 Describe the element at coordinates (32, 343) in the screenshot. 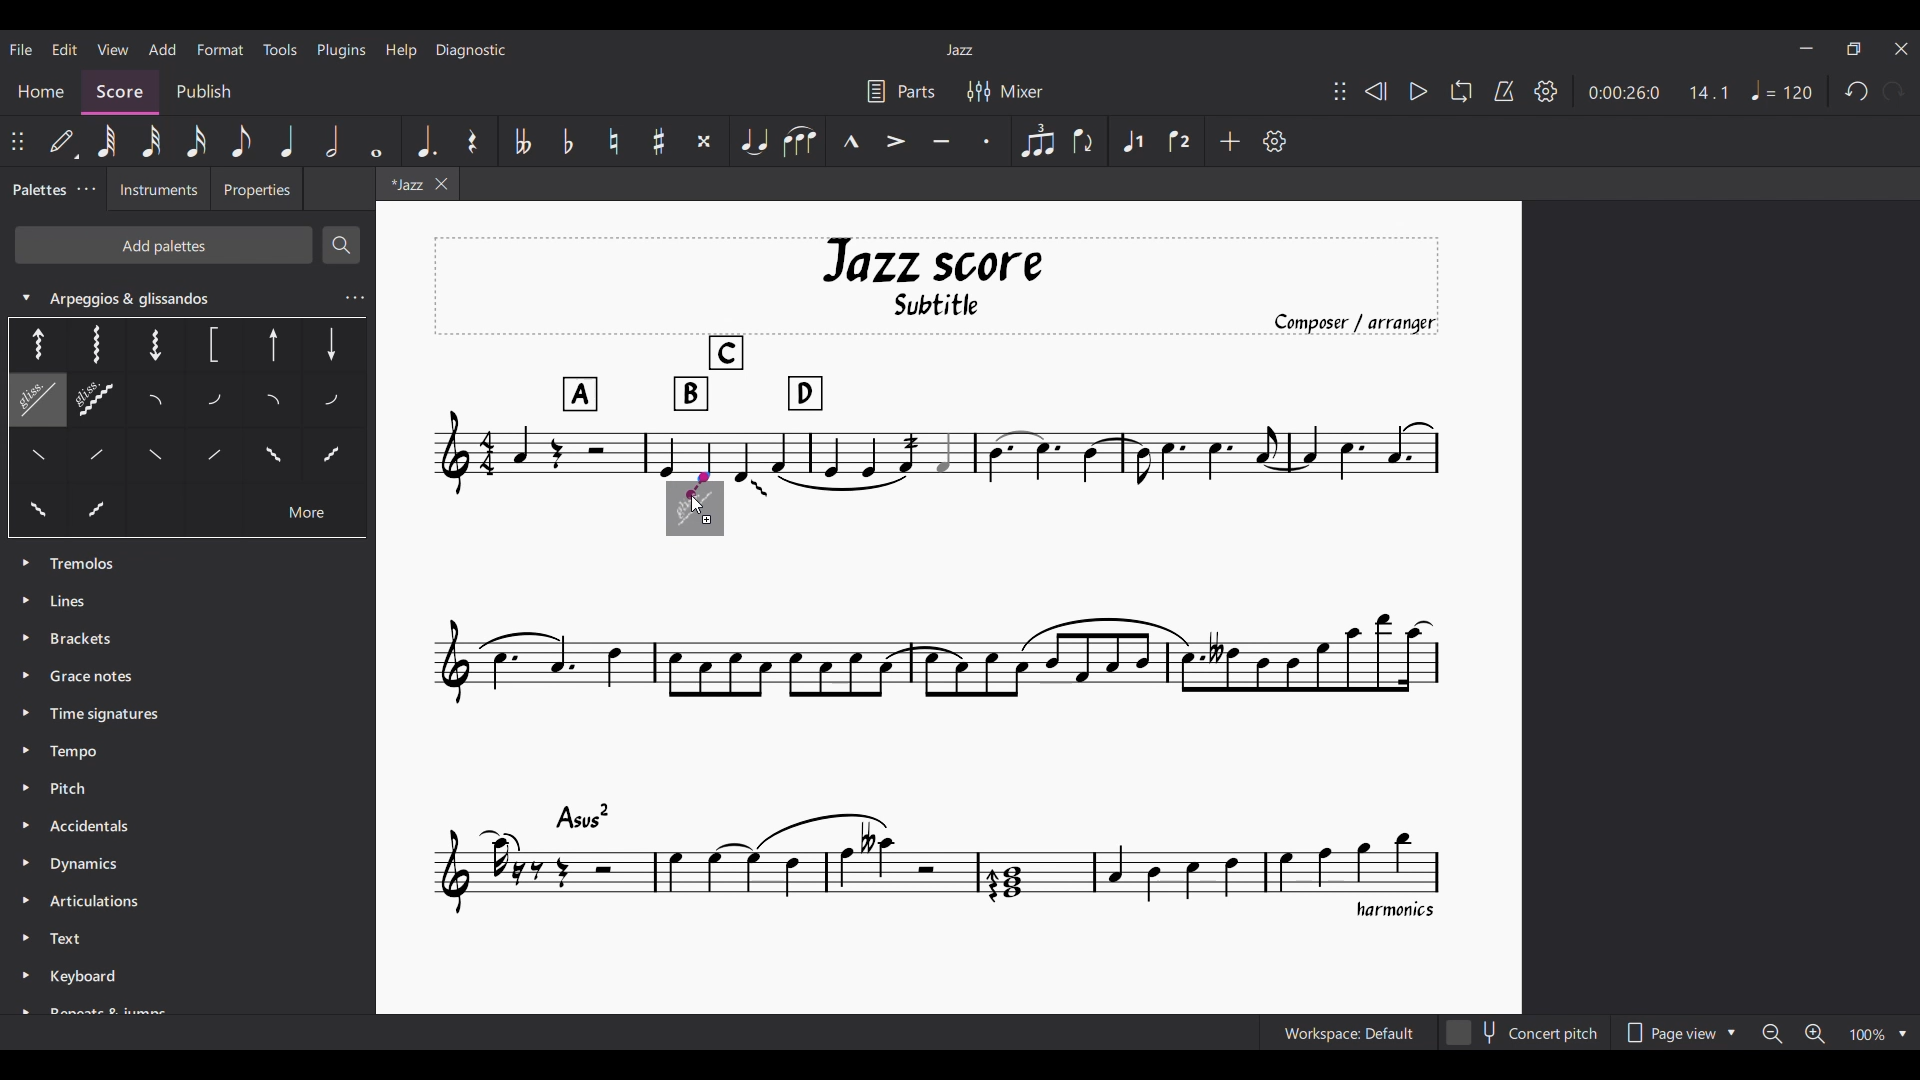

I see `Options under current selected palette` at that location.